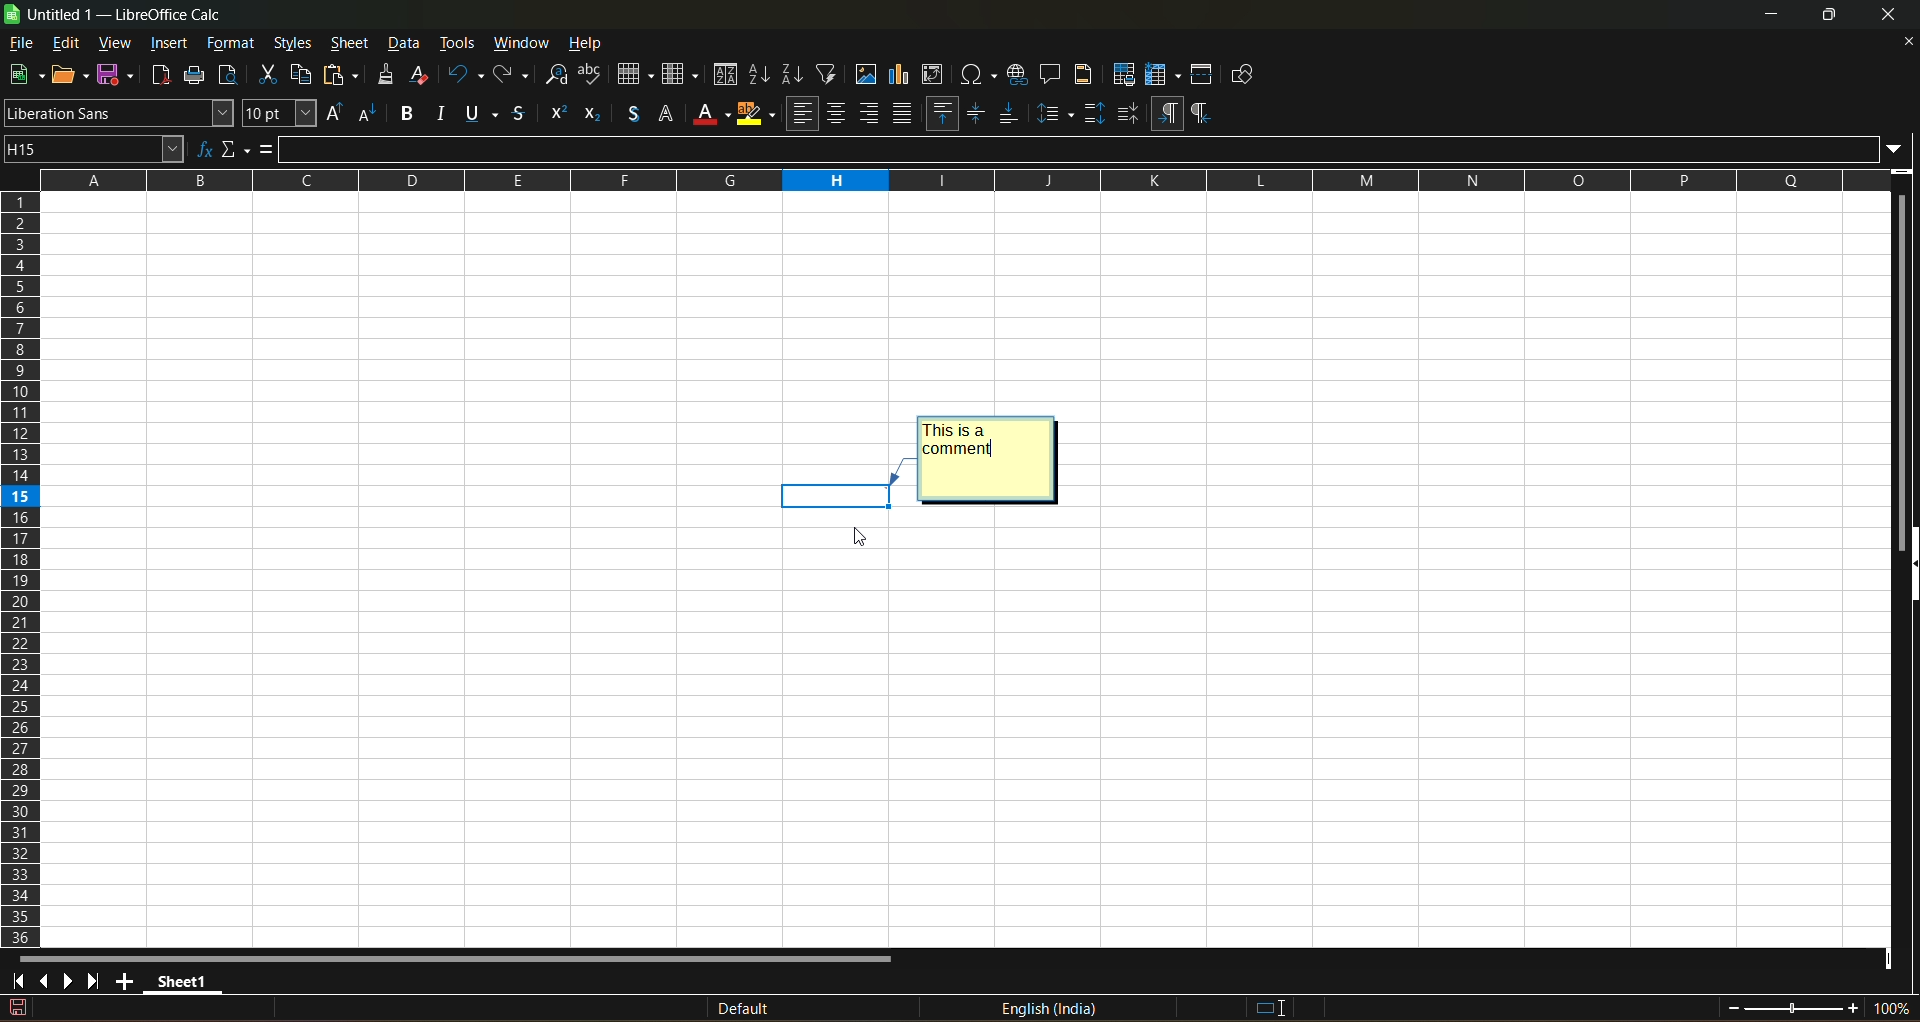 This screenshot has width=1920, height=1022. Describe the element at coordinates (1068, 115) in the screenshot. I see `add decimal place` at that location.